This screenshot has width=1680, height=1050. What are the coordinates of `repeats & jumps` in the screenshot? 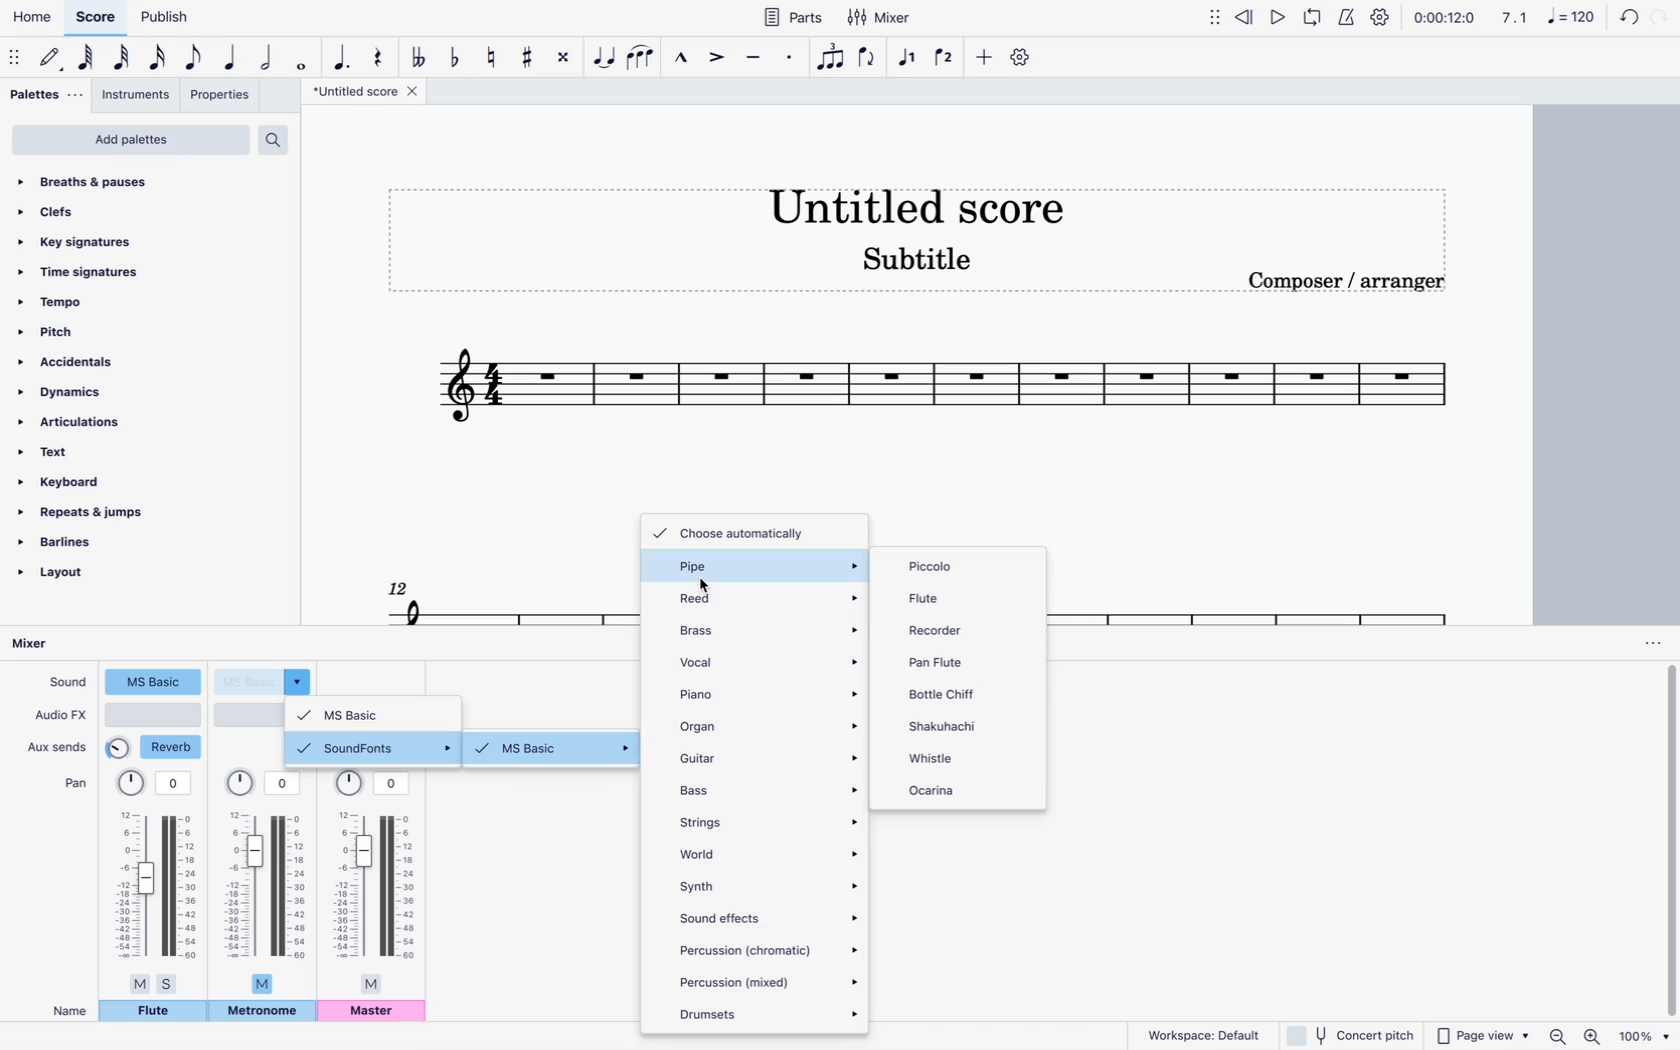 It's located at (100, 512).